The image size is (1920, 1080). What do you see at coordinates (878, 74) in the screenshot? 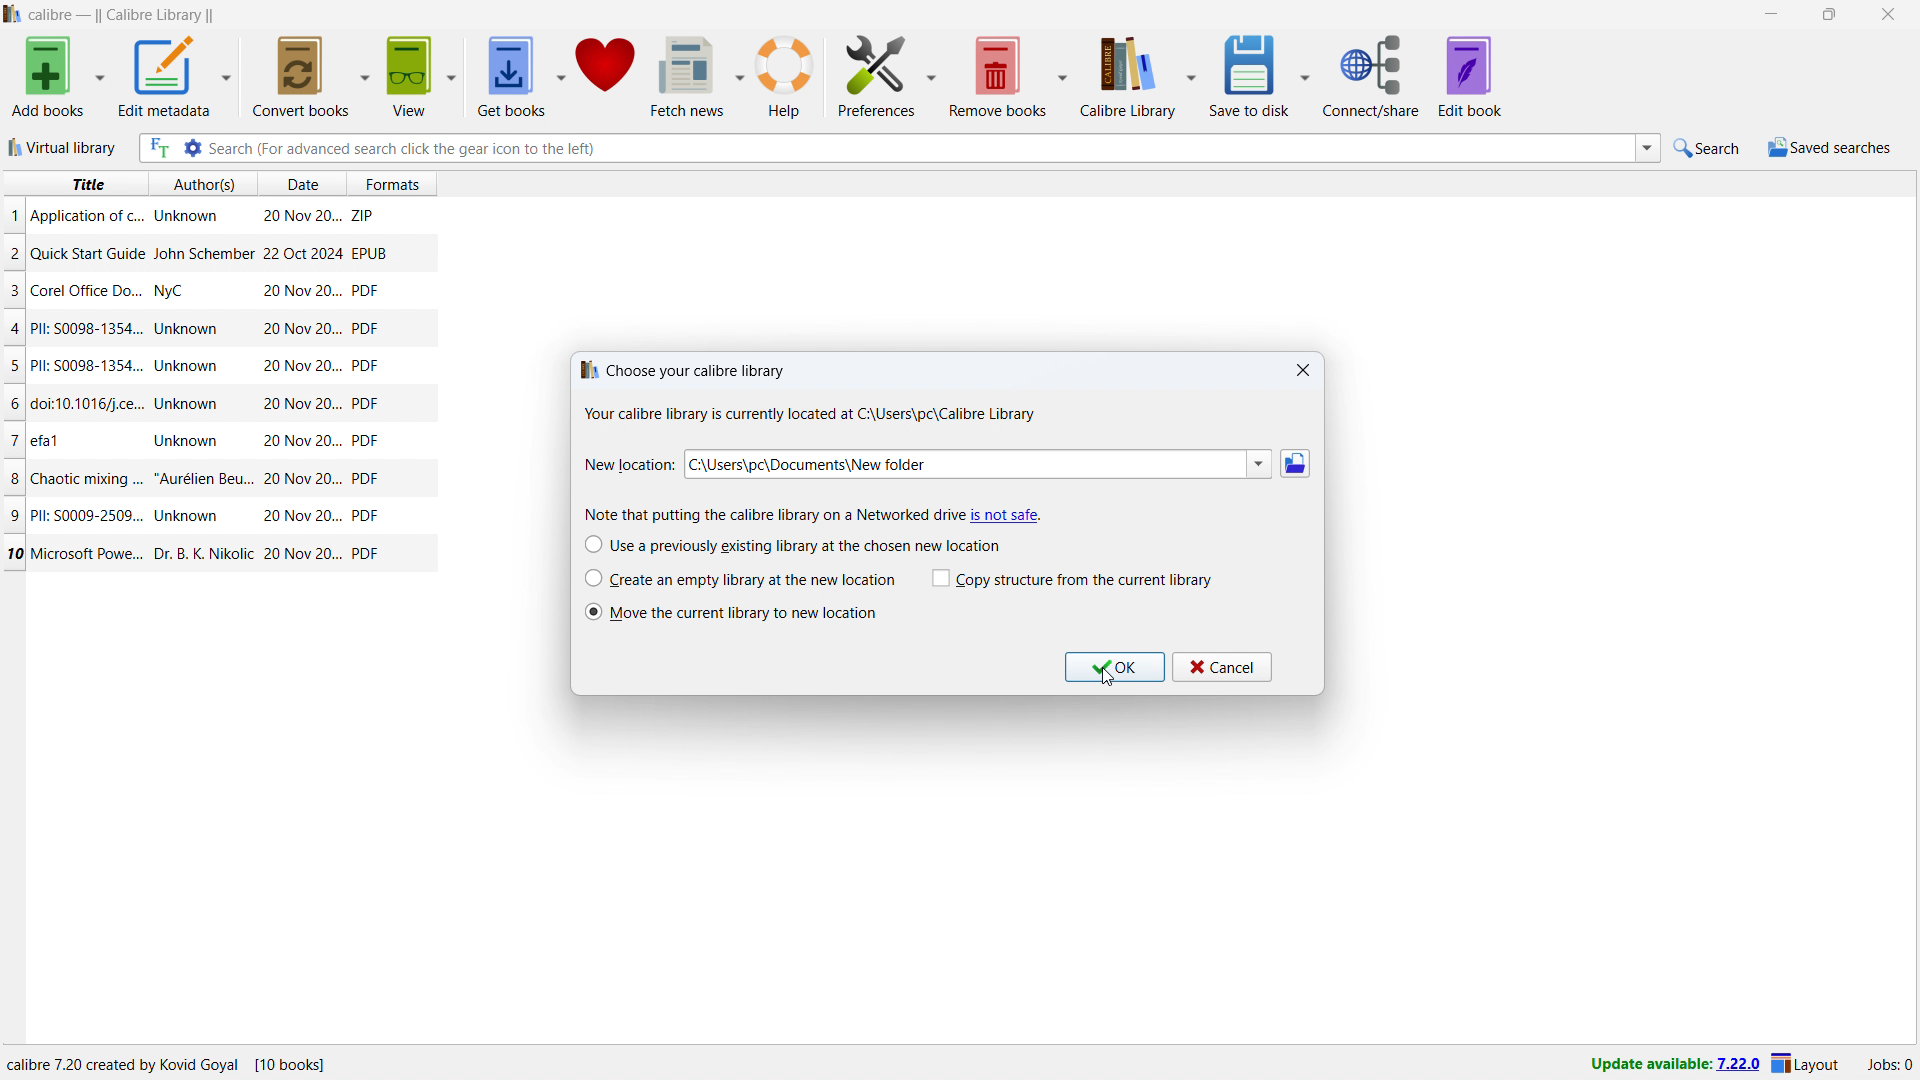
I see `preferences` at bounding box center [878, 74].